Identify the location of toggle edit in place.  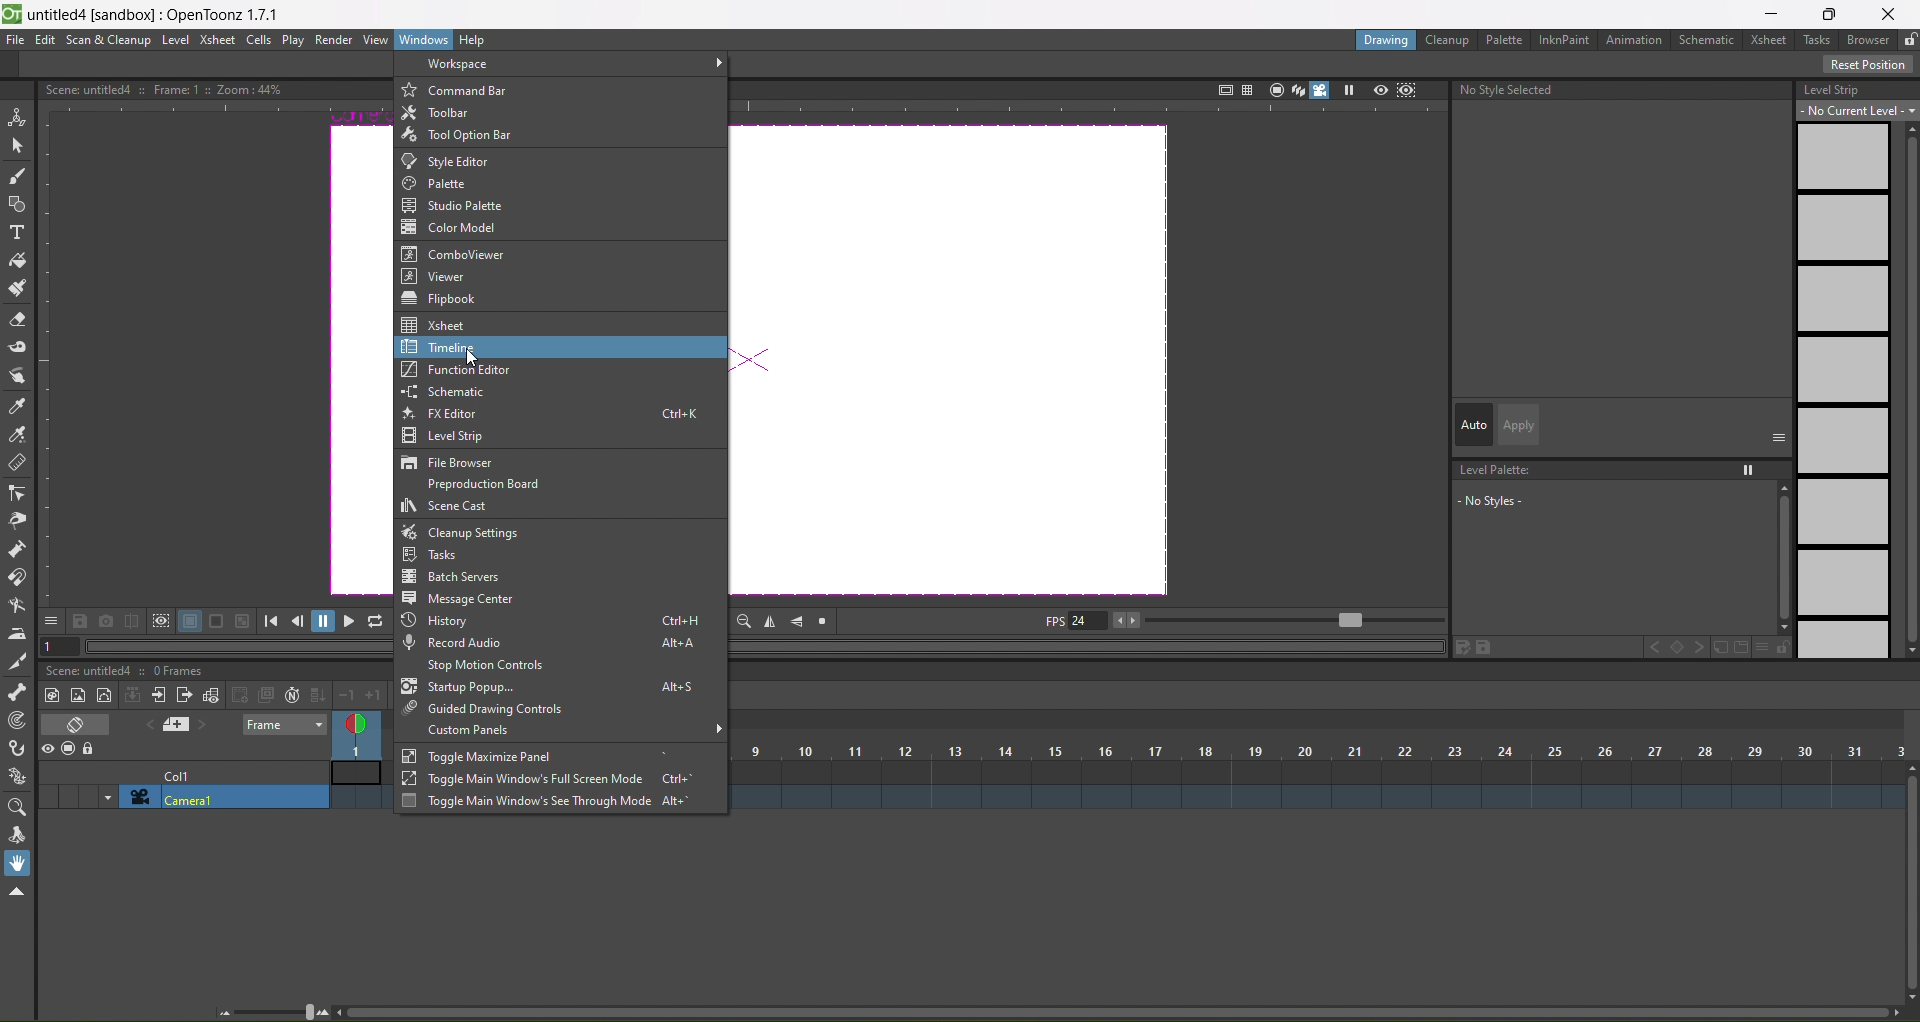
(210, 694).